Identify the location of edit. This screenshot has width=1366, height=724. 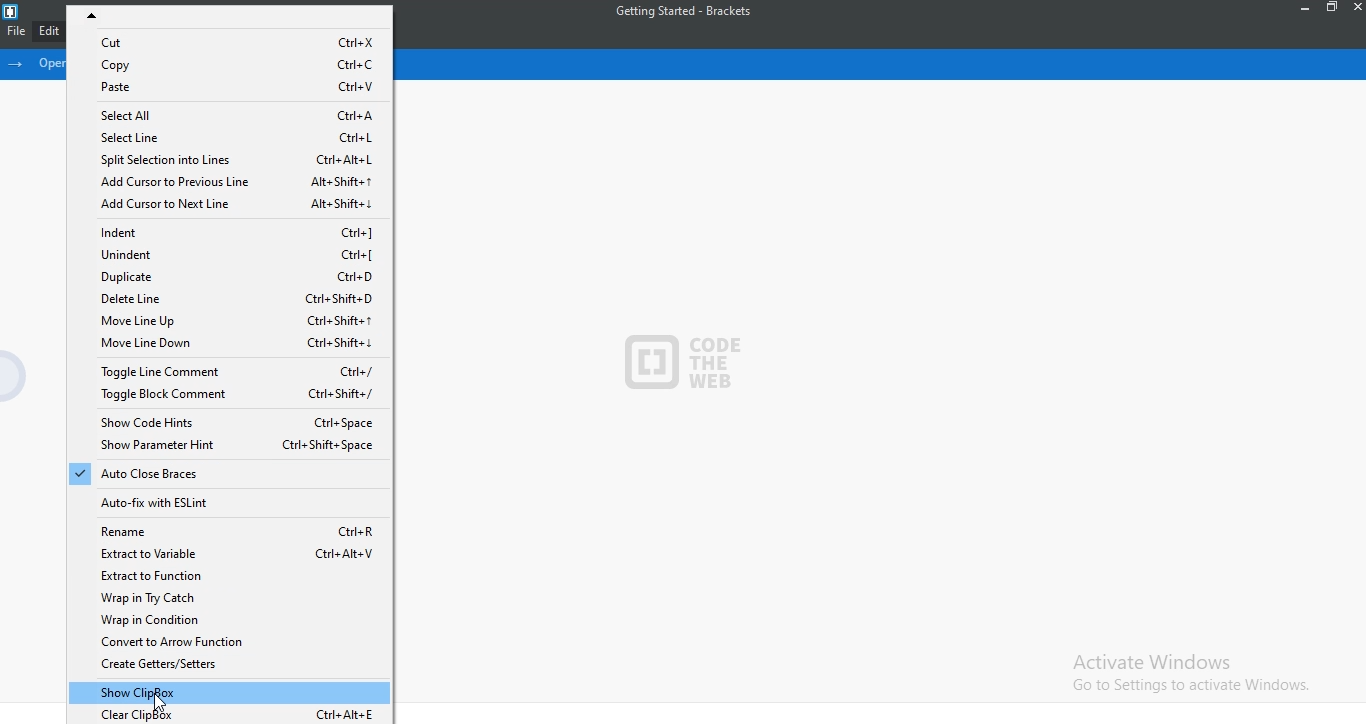
(46, 31).